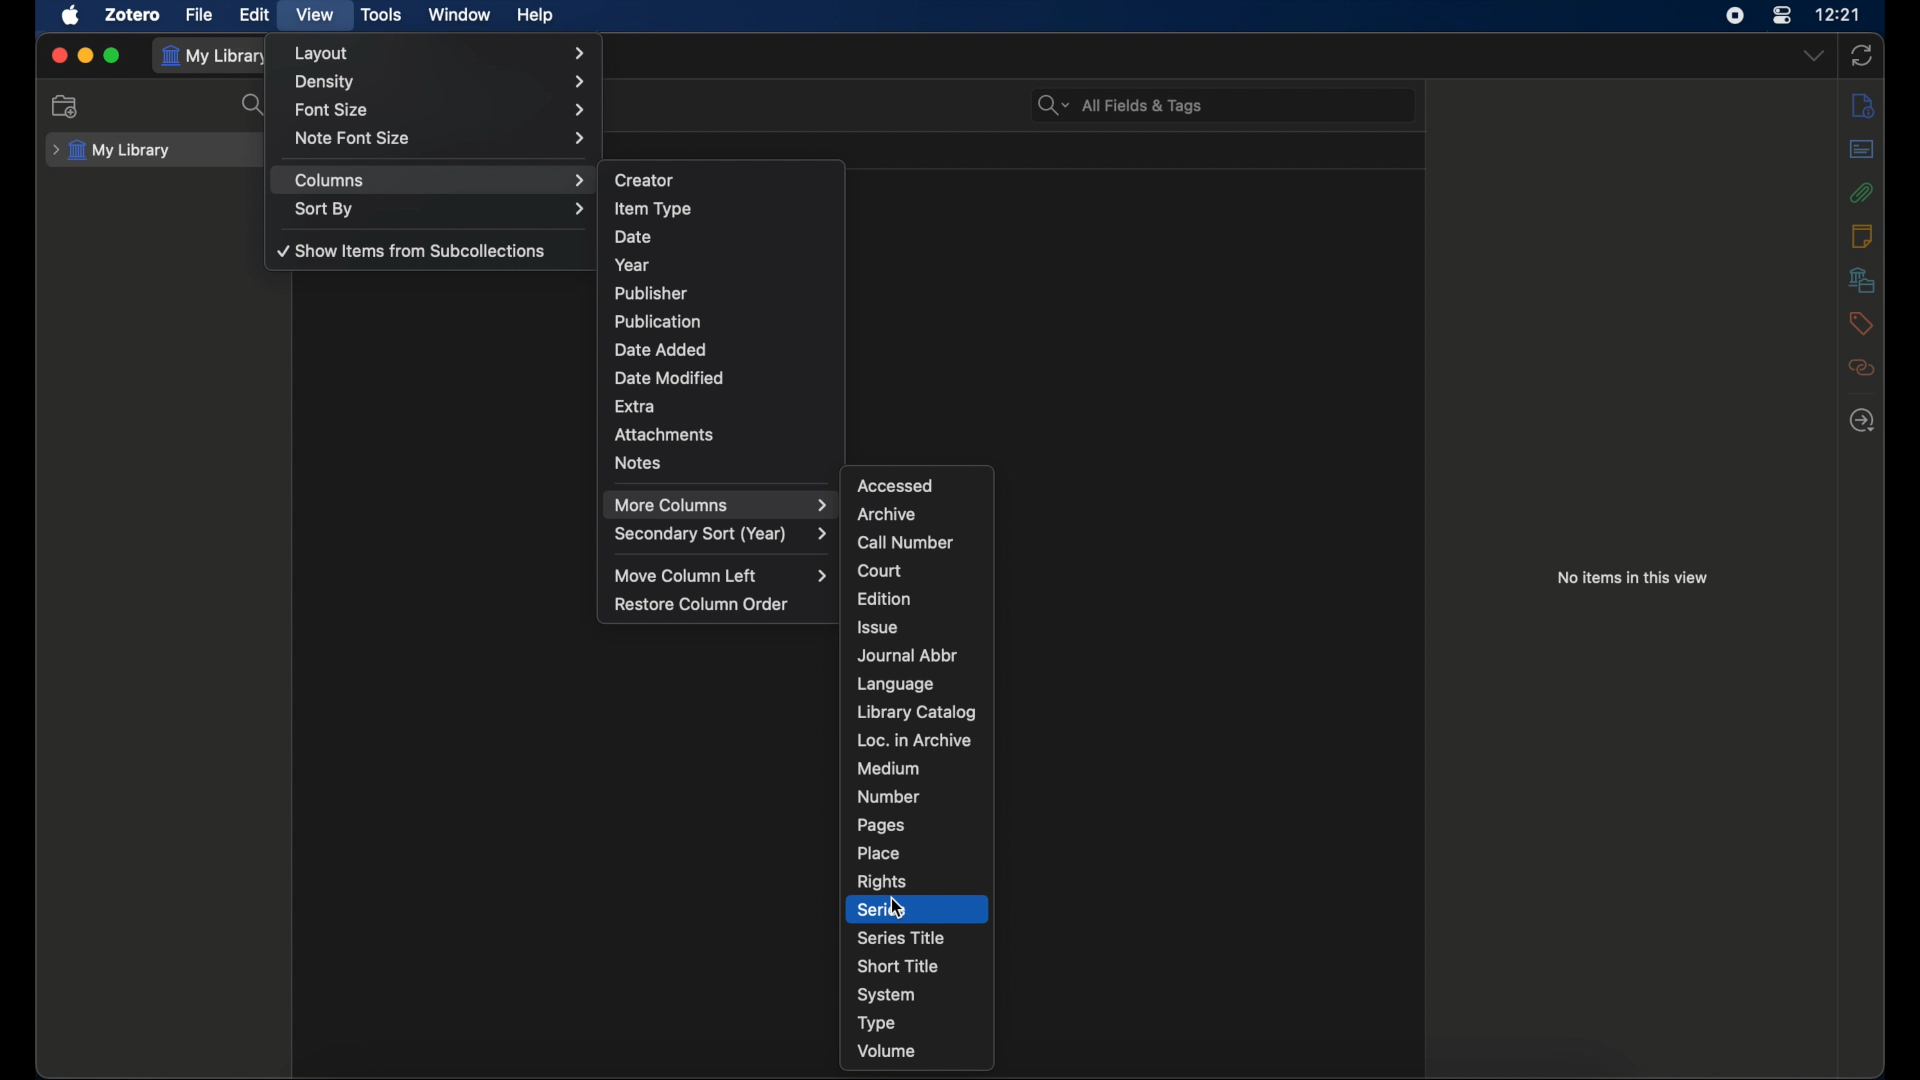  I want to click on info, so click(1862, 104).